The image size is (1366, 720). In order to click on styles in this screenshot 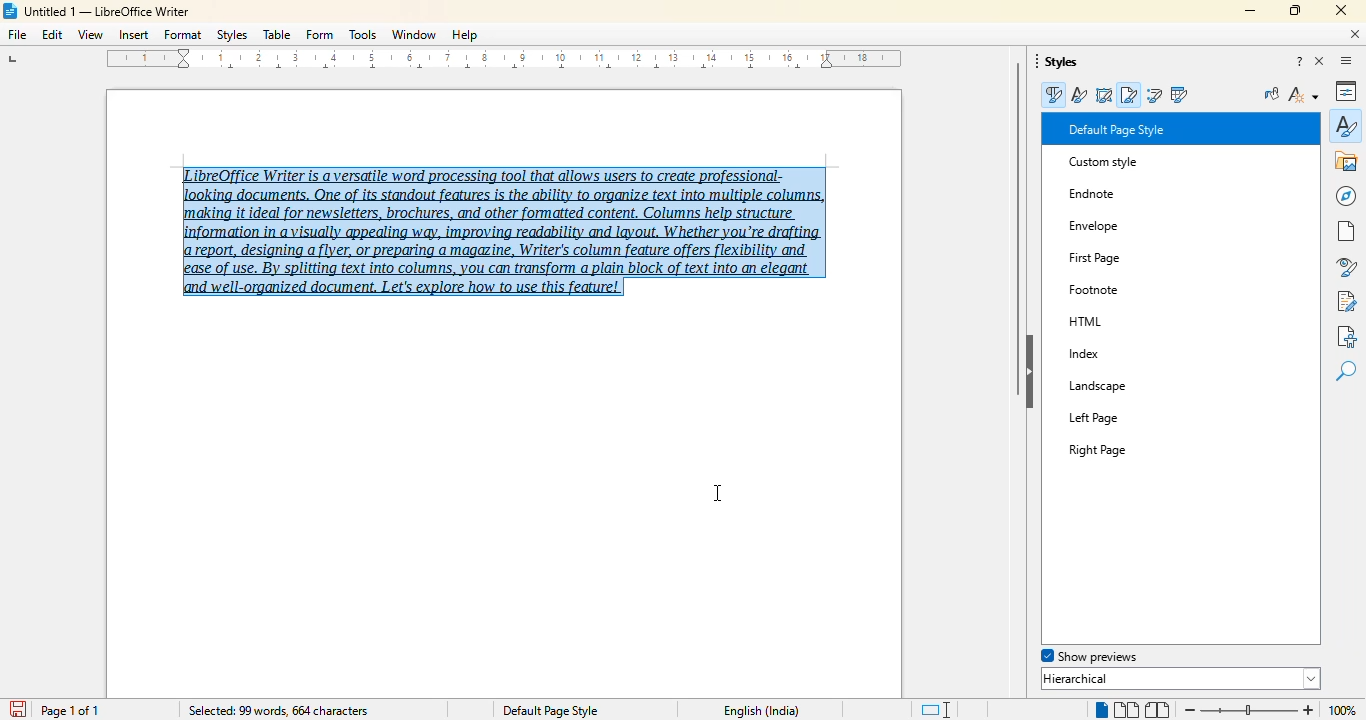, I will do `click(232, 35)`.